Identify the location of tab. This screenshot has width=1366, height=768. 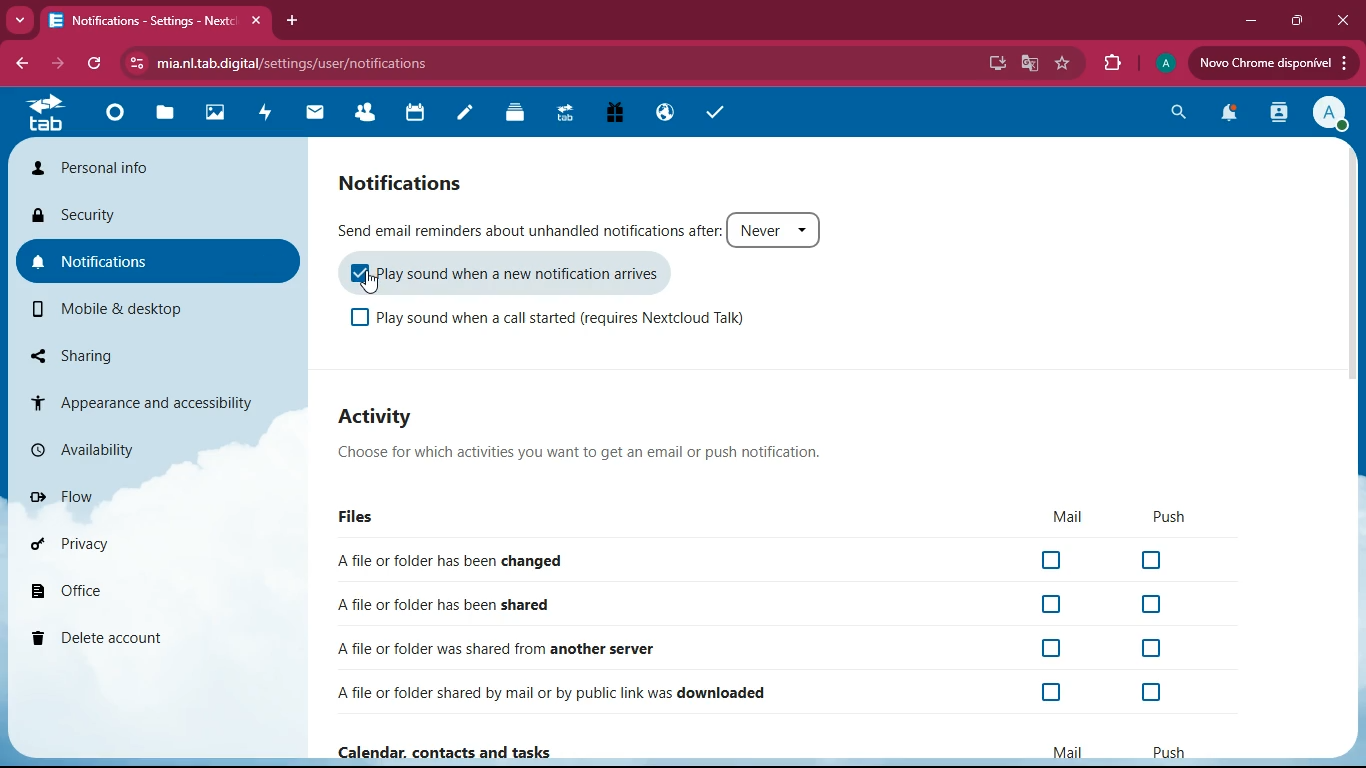
(50, 117).